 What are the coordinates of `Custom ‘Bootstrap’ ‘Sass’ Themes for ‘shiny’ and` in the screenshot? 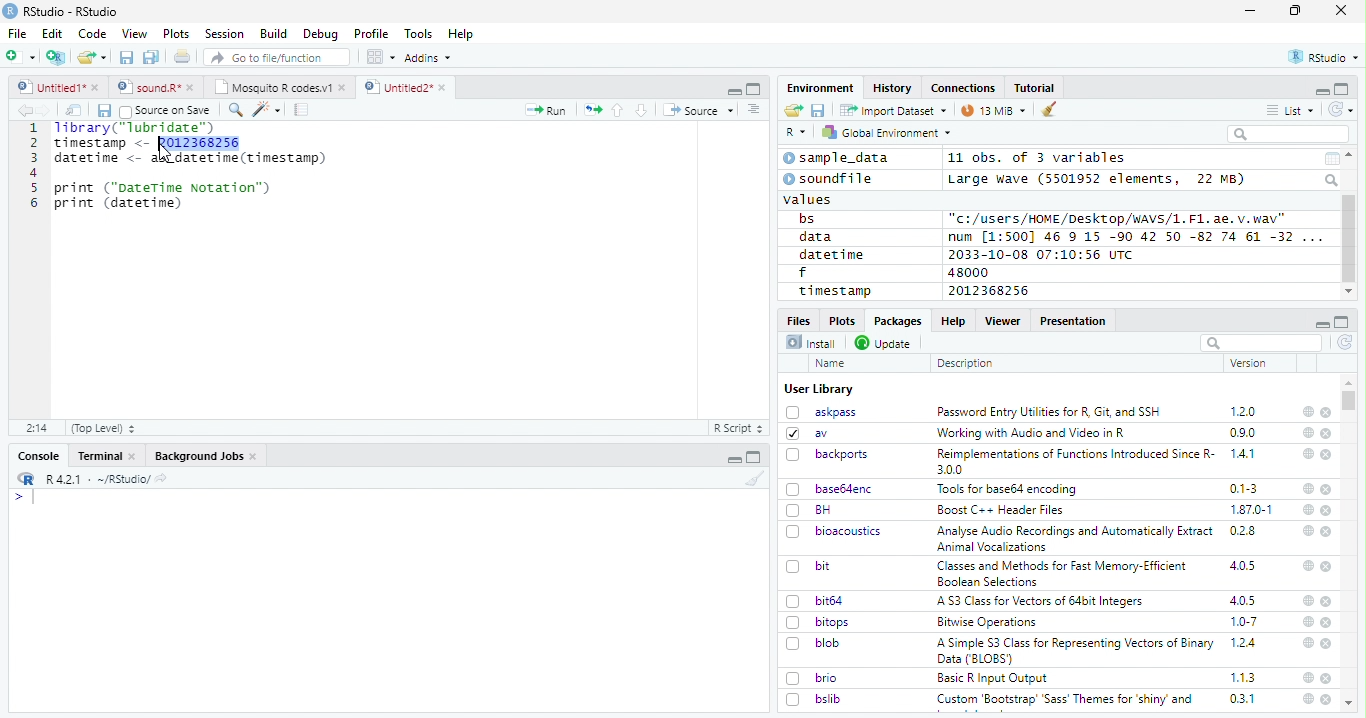 It's located at (1065, 702).